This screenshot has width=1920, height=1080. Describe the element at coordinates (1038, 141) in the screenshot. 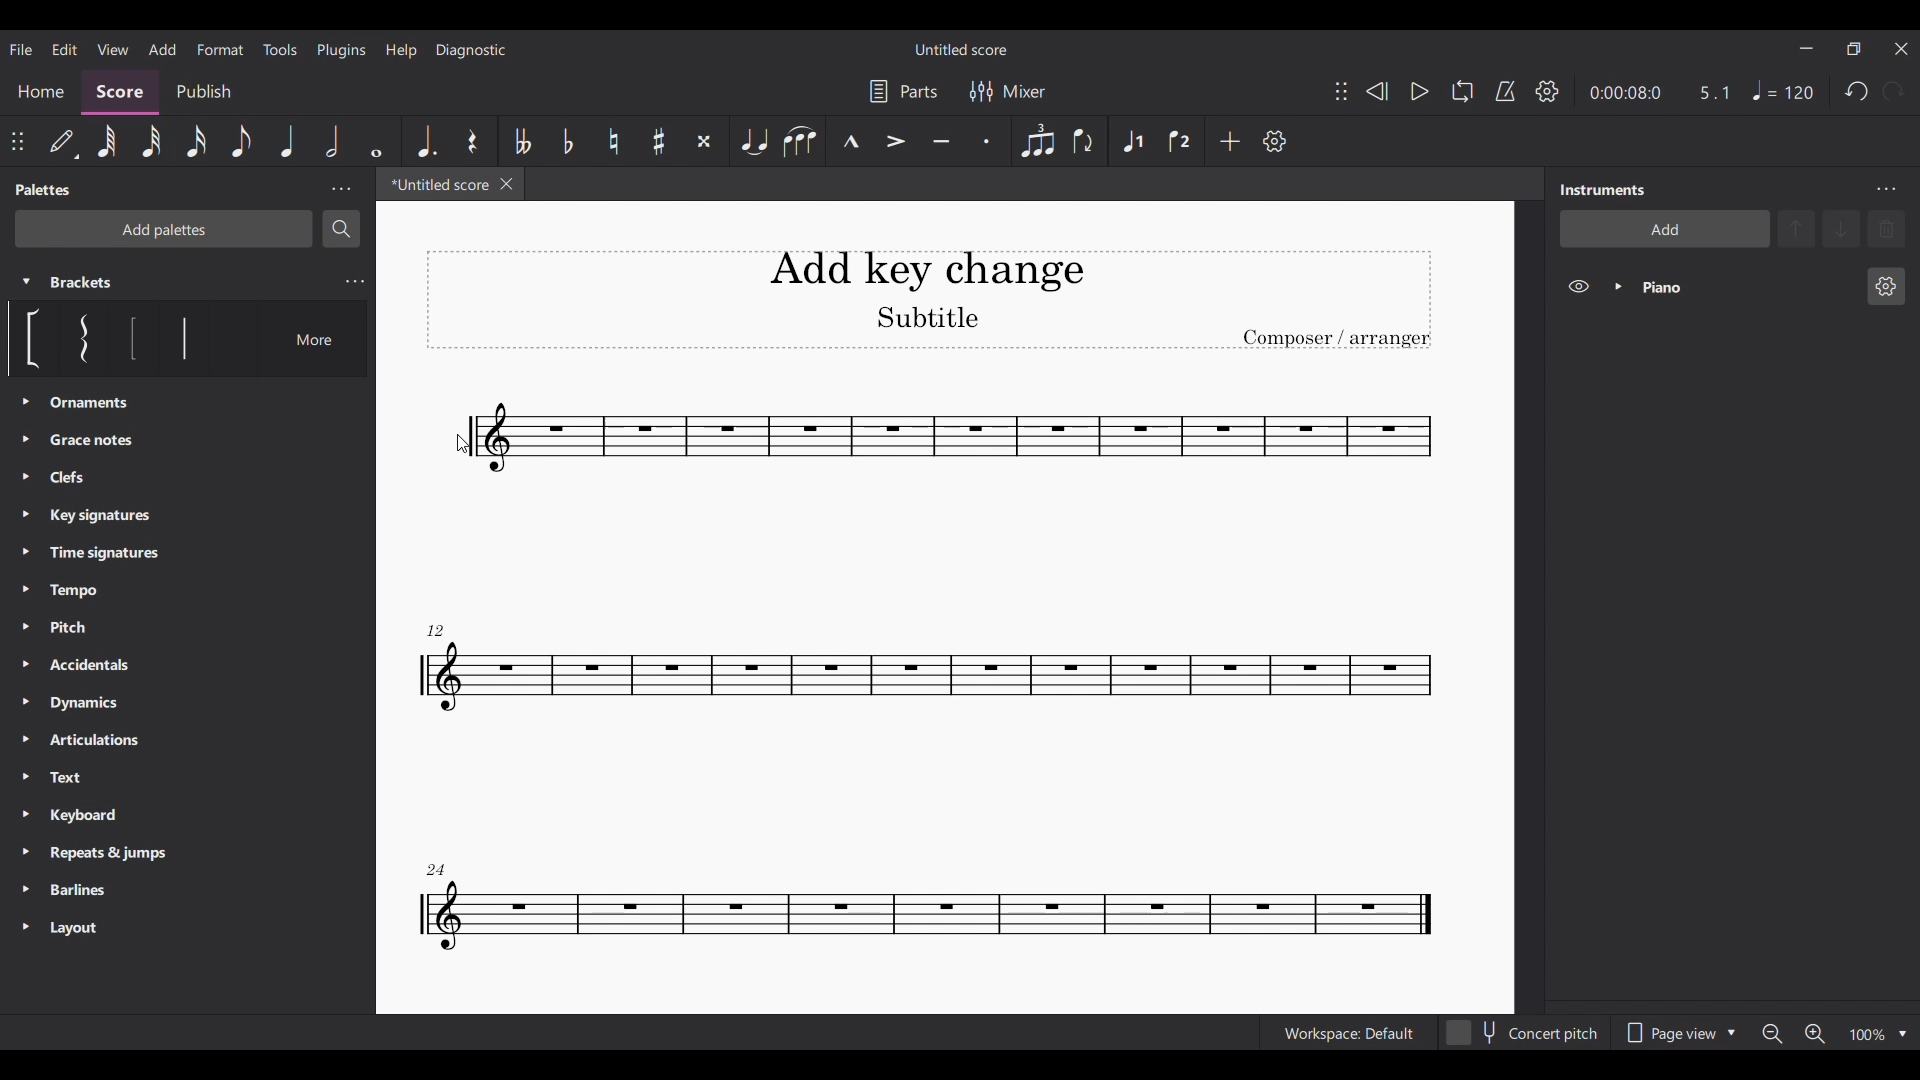

I see `Tuplet` at that location.